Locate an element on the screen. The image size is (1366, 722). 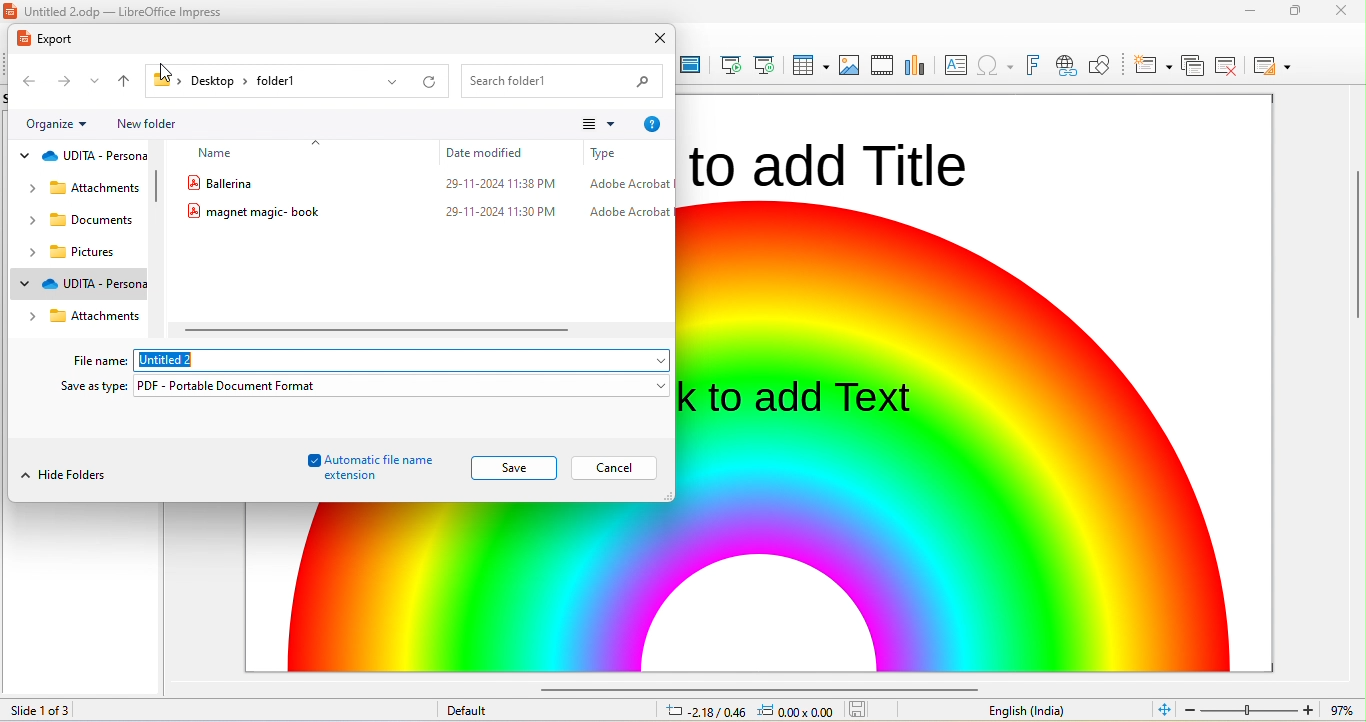
minimize is located at coordinates (1252, 10).